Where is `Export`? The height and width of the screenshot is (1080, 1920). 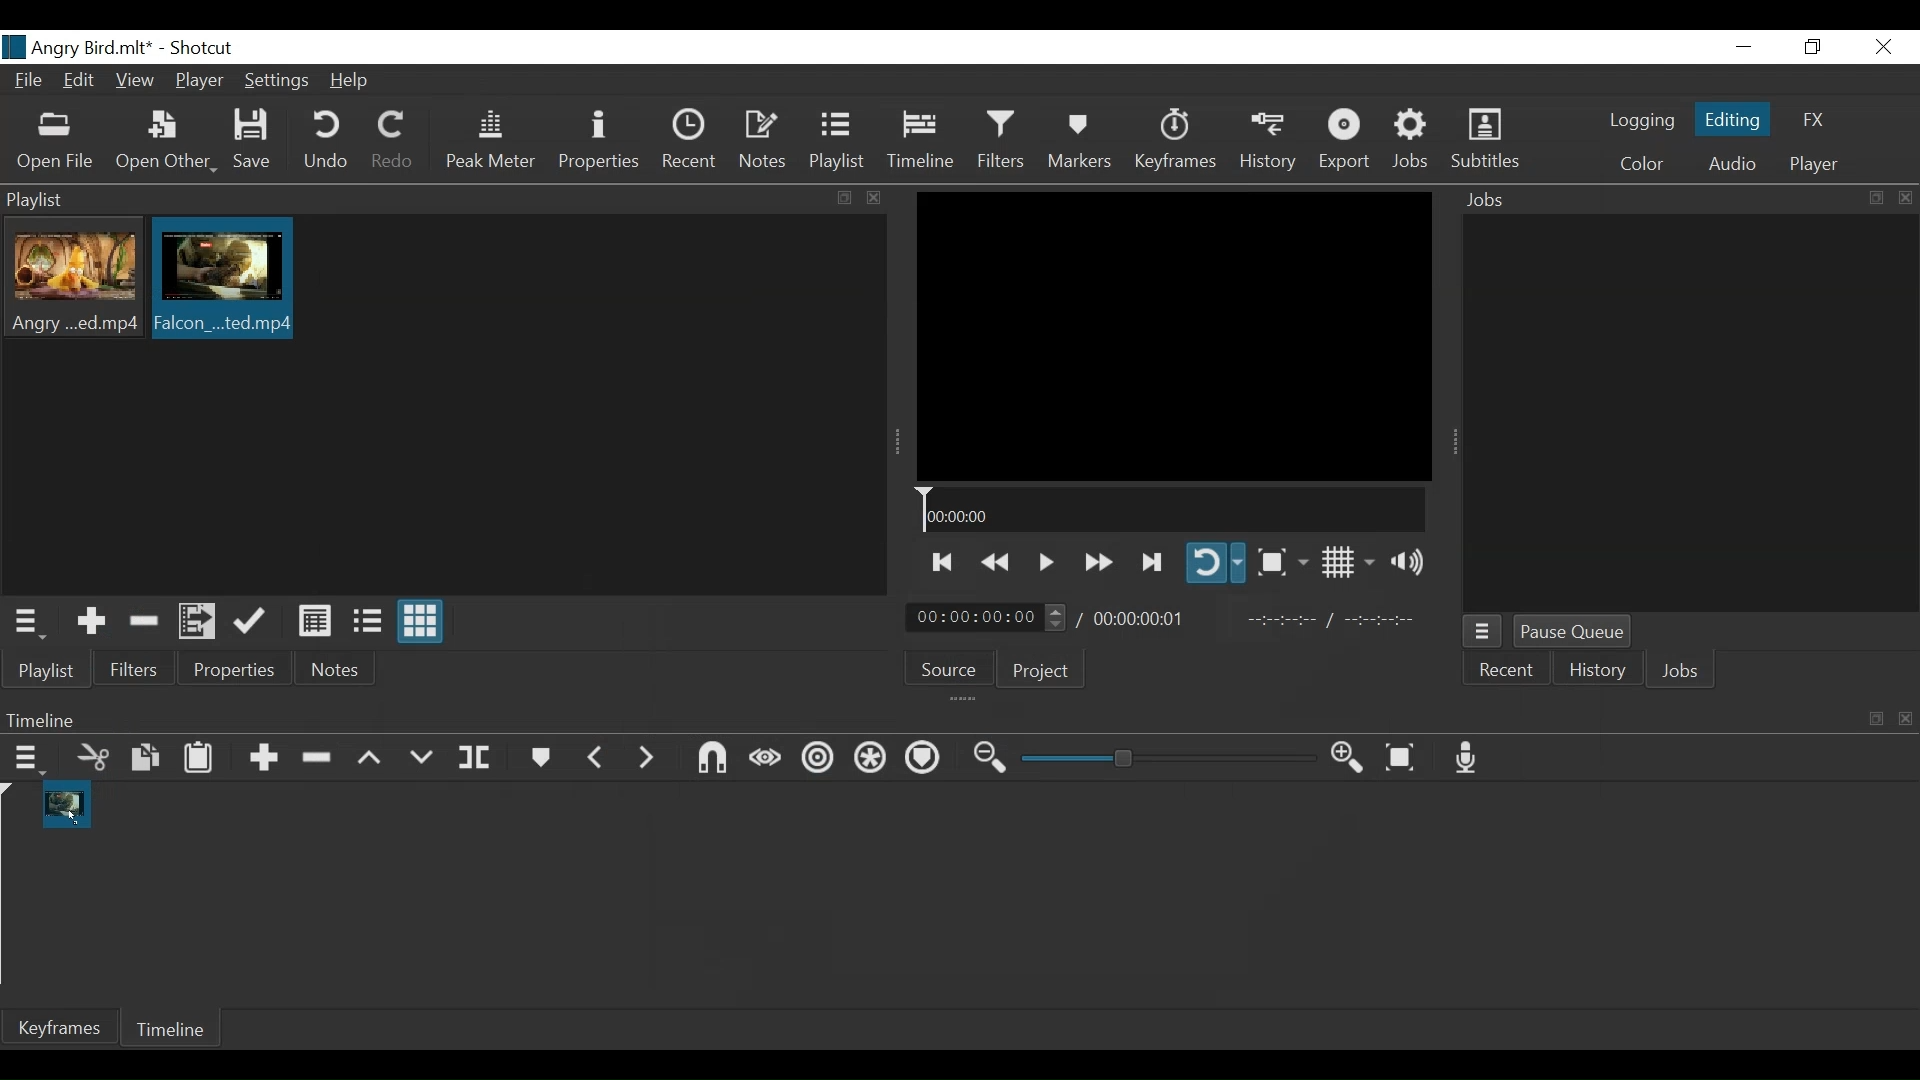
Export is located at coordinates (1345, 141).